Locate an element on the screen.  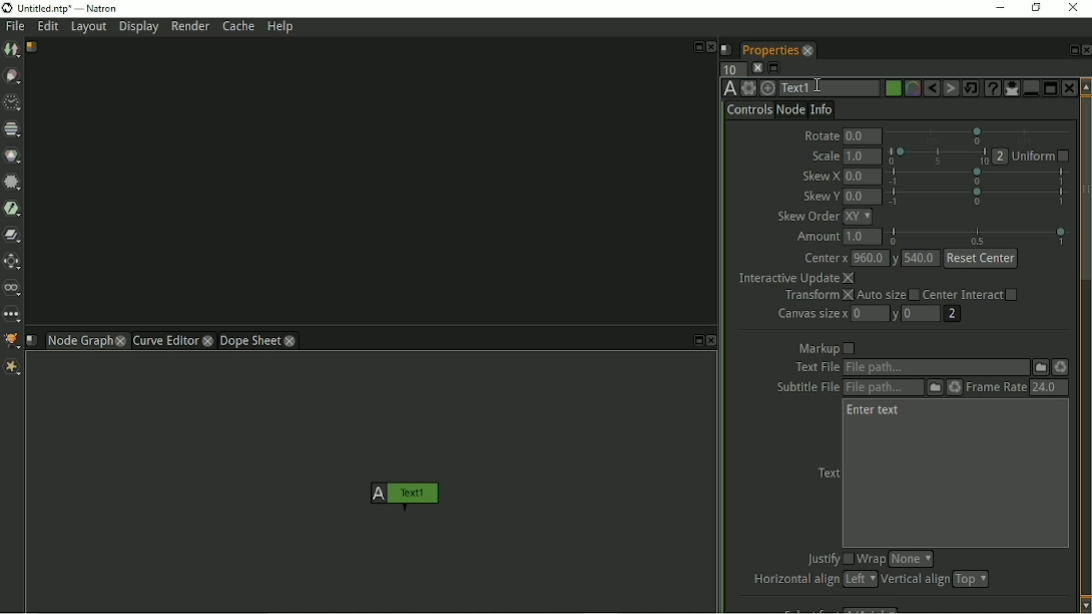
Amount is located at coordinates (814, 237).